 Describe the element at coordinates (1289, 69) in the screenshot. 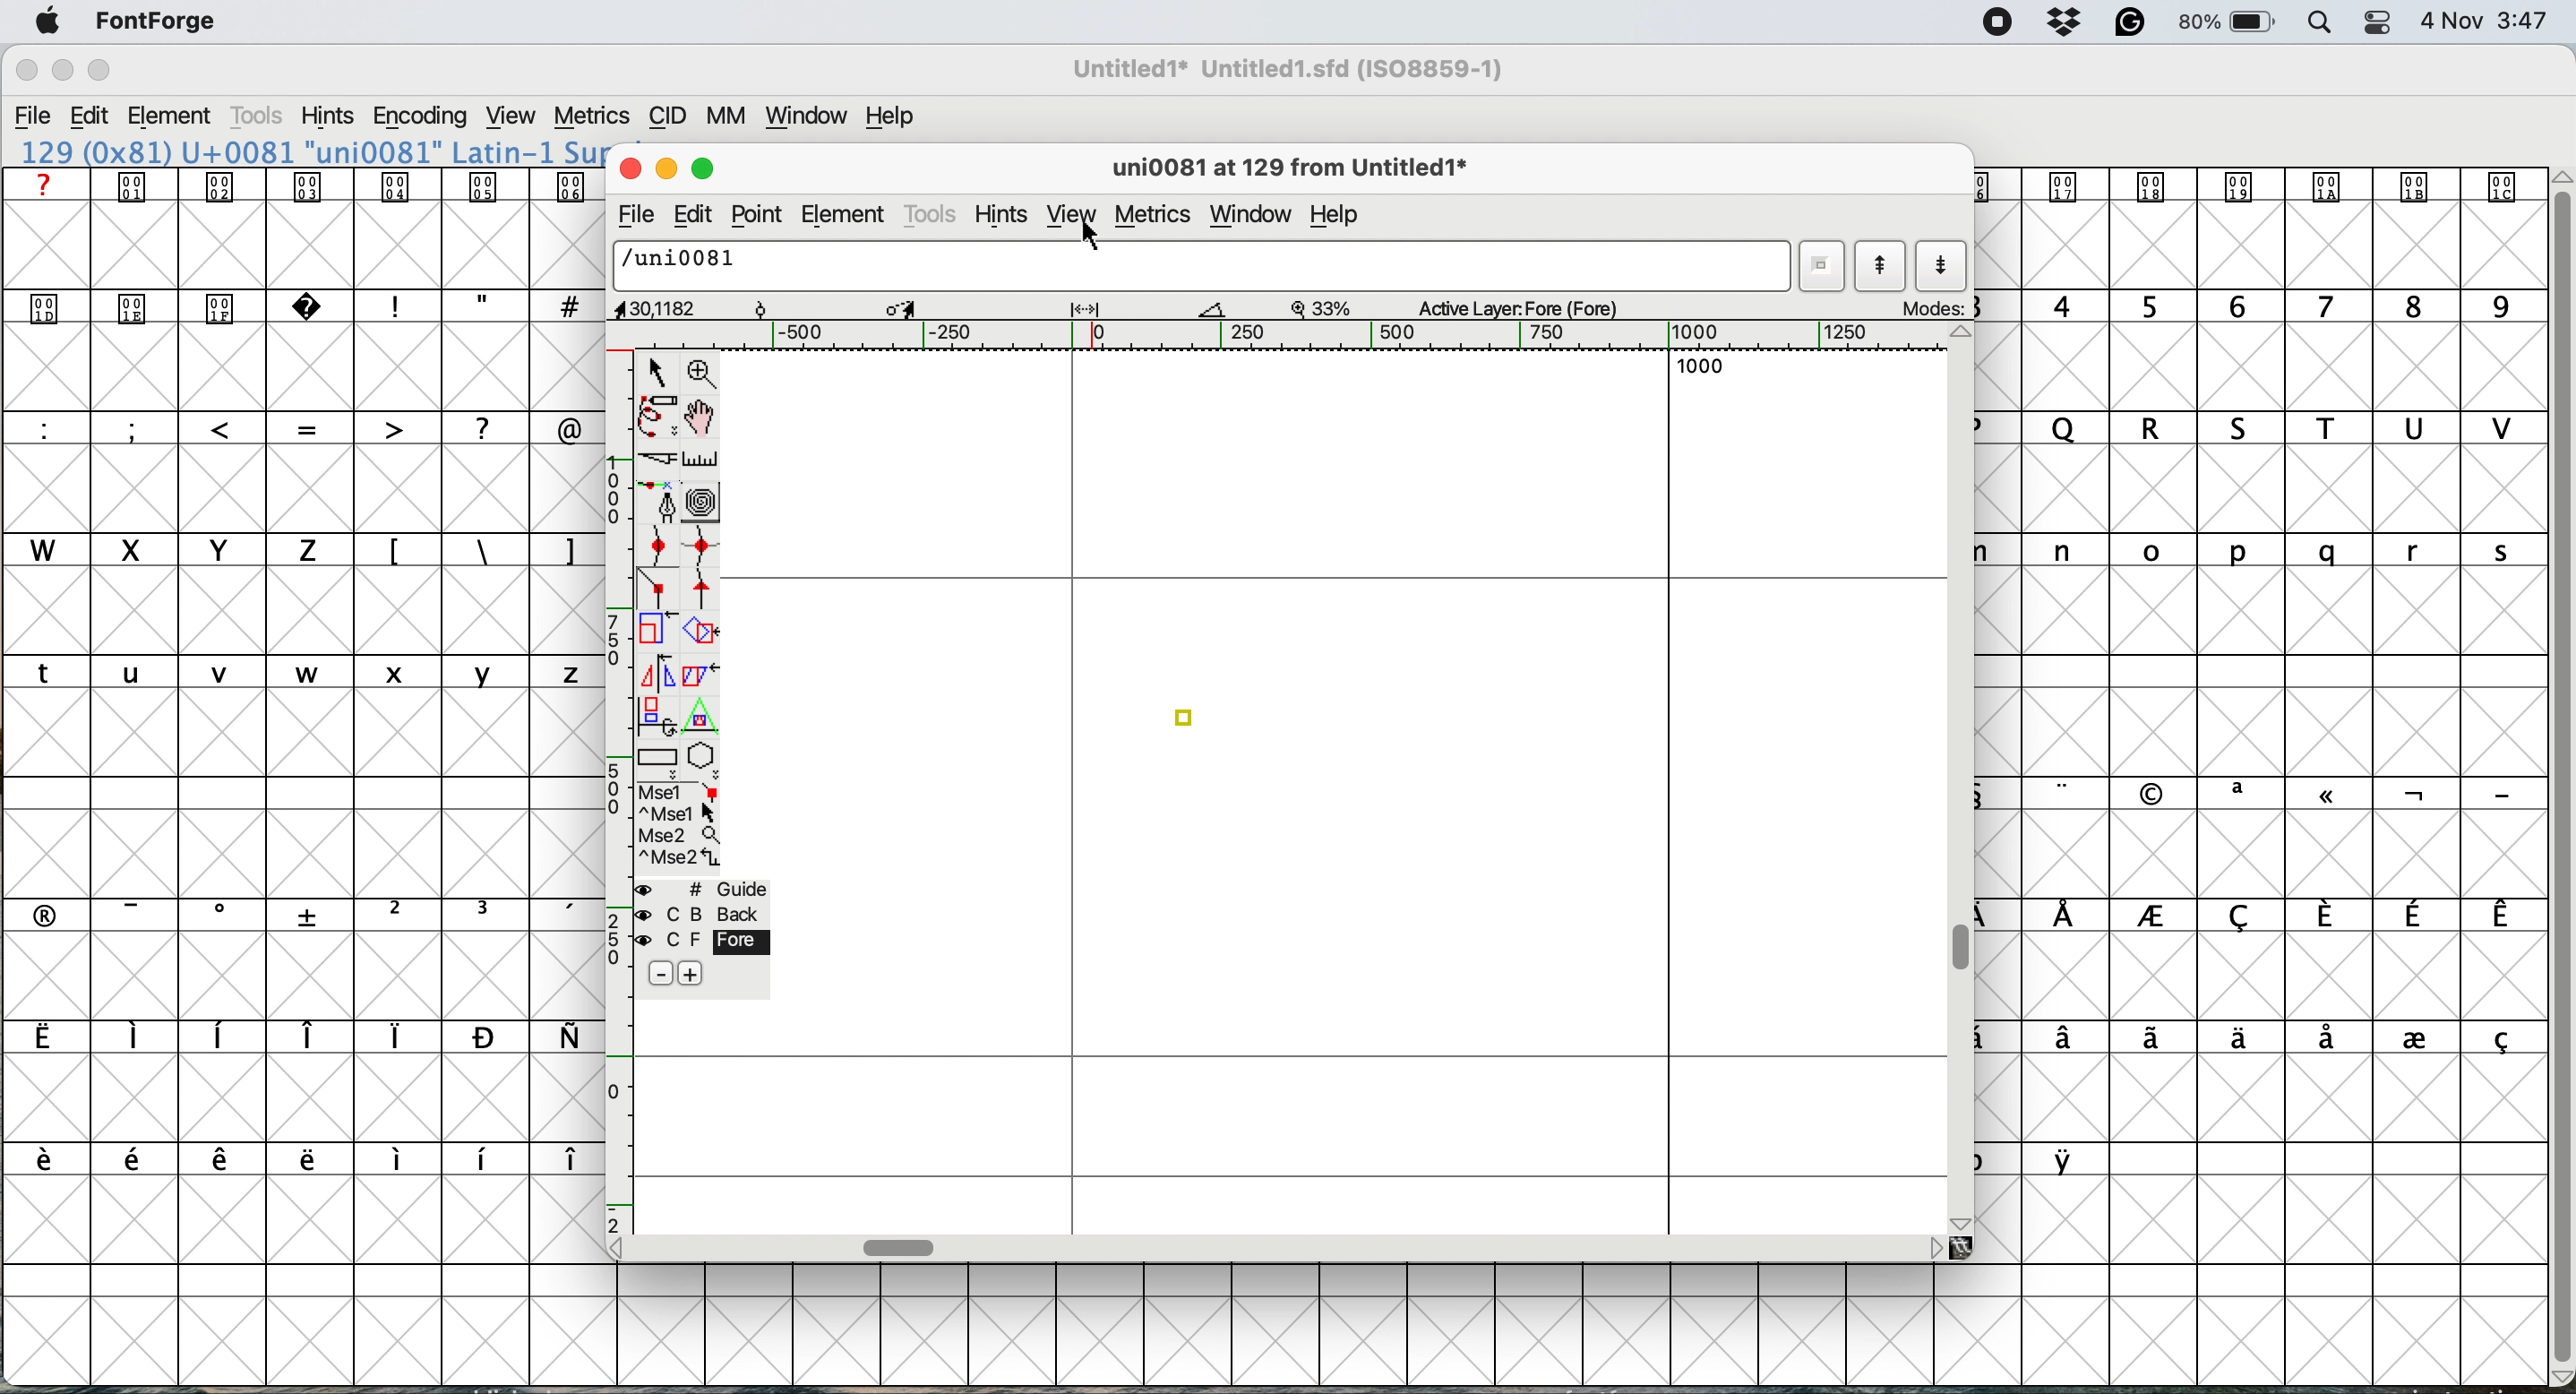

I see `Untitled1* Untitled1.sfd (ISO8859-1)` at that location.